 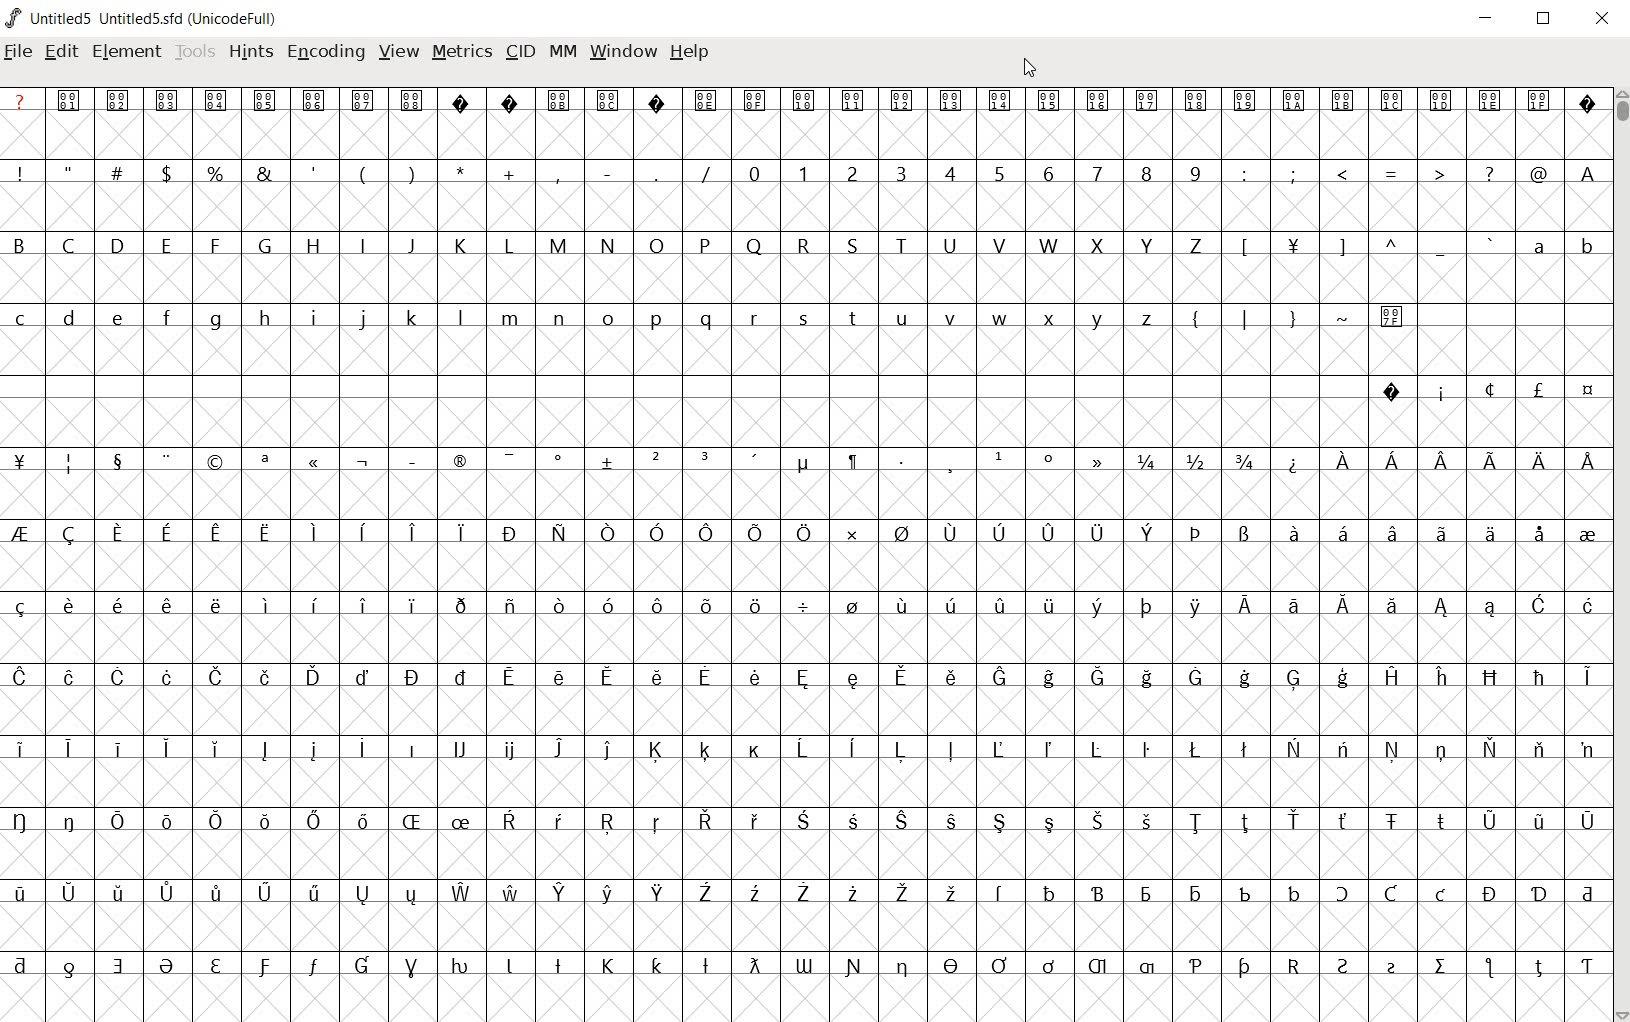 What do you see at coordinates (1196, 749) in the screenshot?
I see `Symbol` at bounding box center [1196, 749].